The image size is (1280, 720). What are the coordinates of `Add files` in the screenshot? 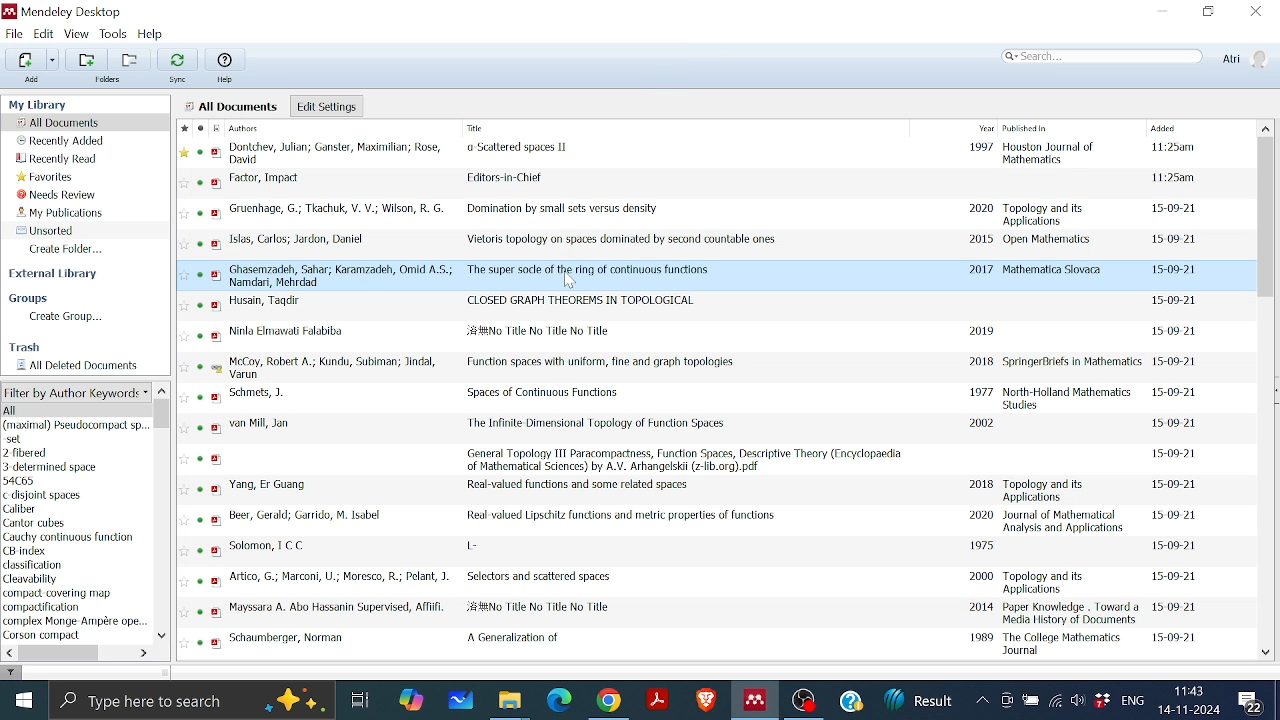 It's located at (26, 59).